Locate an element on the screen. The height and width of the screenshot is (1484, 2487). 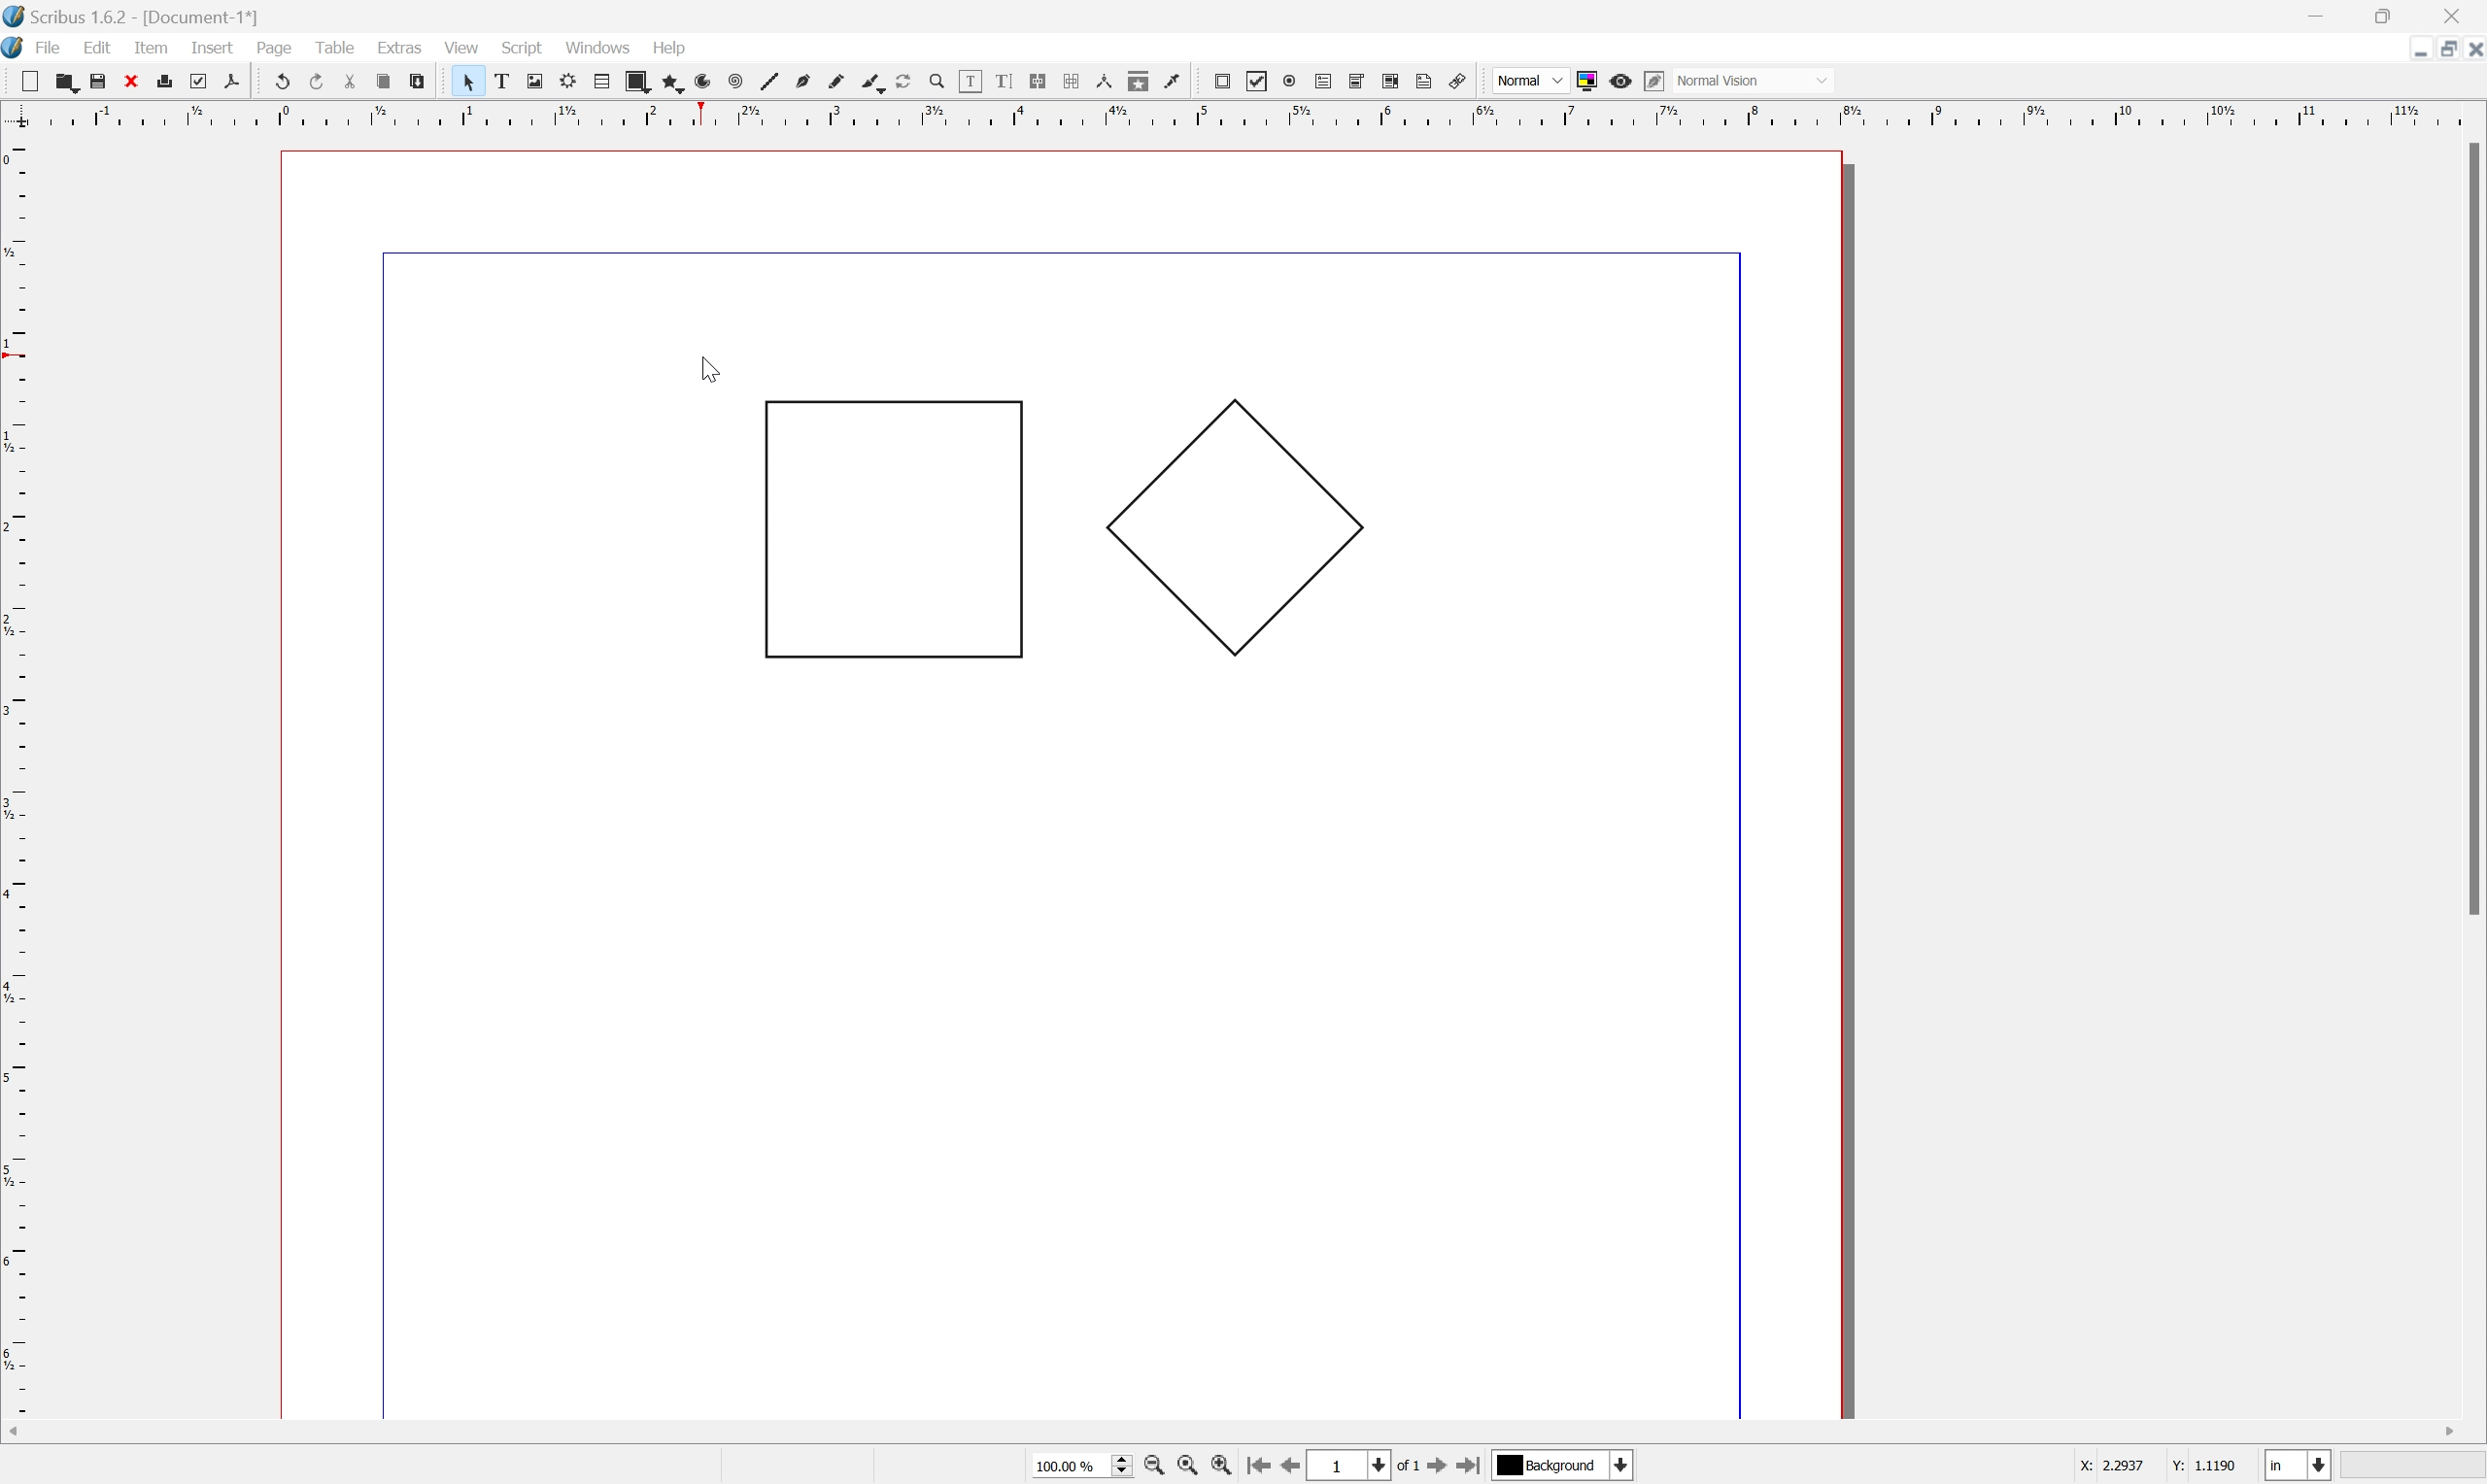
print is located at coordinates (163, 81).